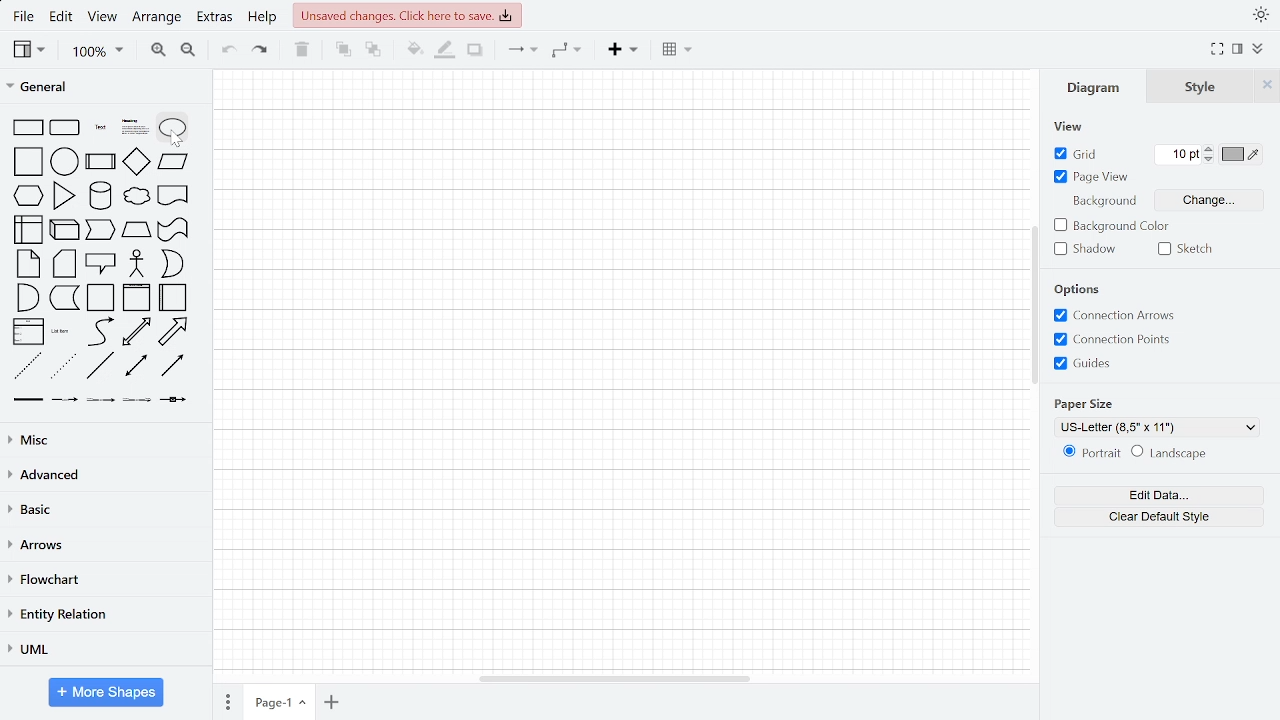 The image size is (1280, 720). I want to click on horizontal container, so click(172, 299).